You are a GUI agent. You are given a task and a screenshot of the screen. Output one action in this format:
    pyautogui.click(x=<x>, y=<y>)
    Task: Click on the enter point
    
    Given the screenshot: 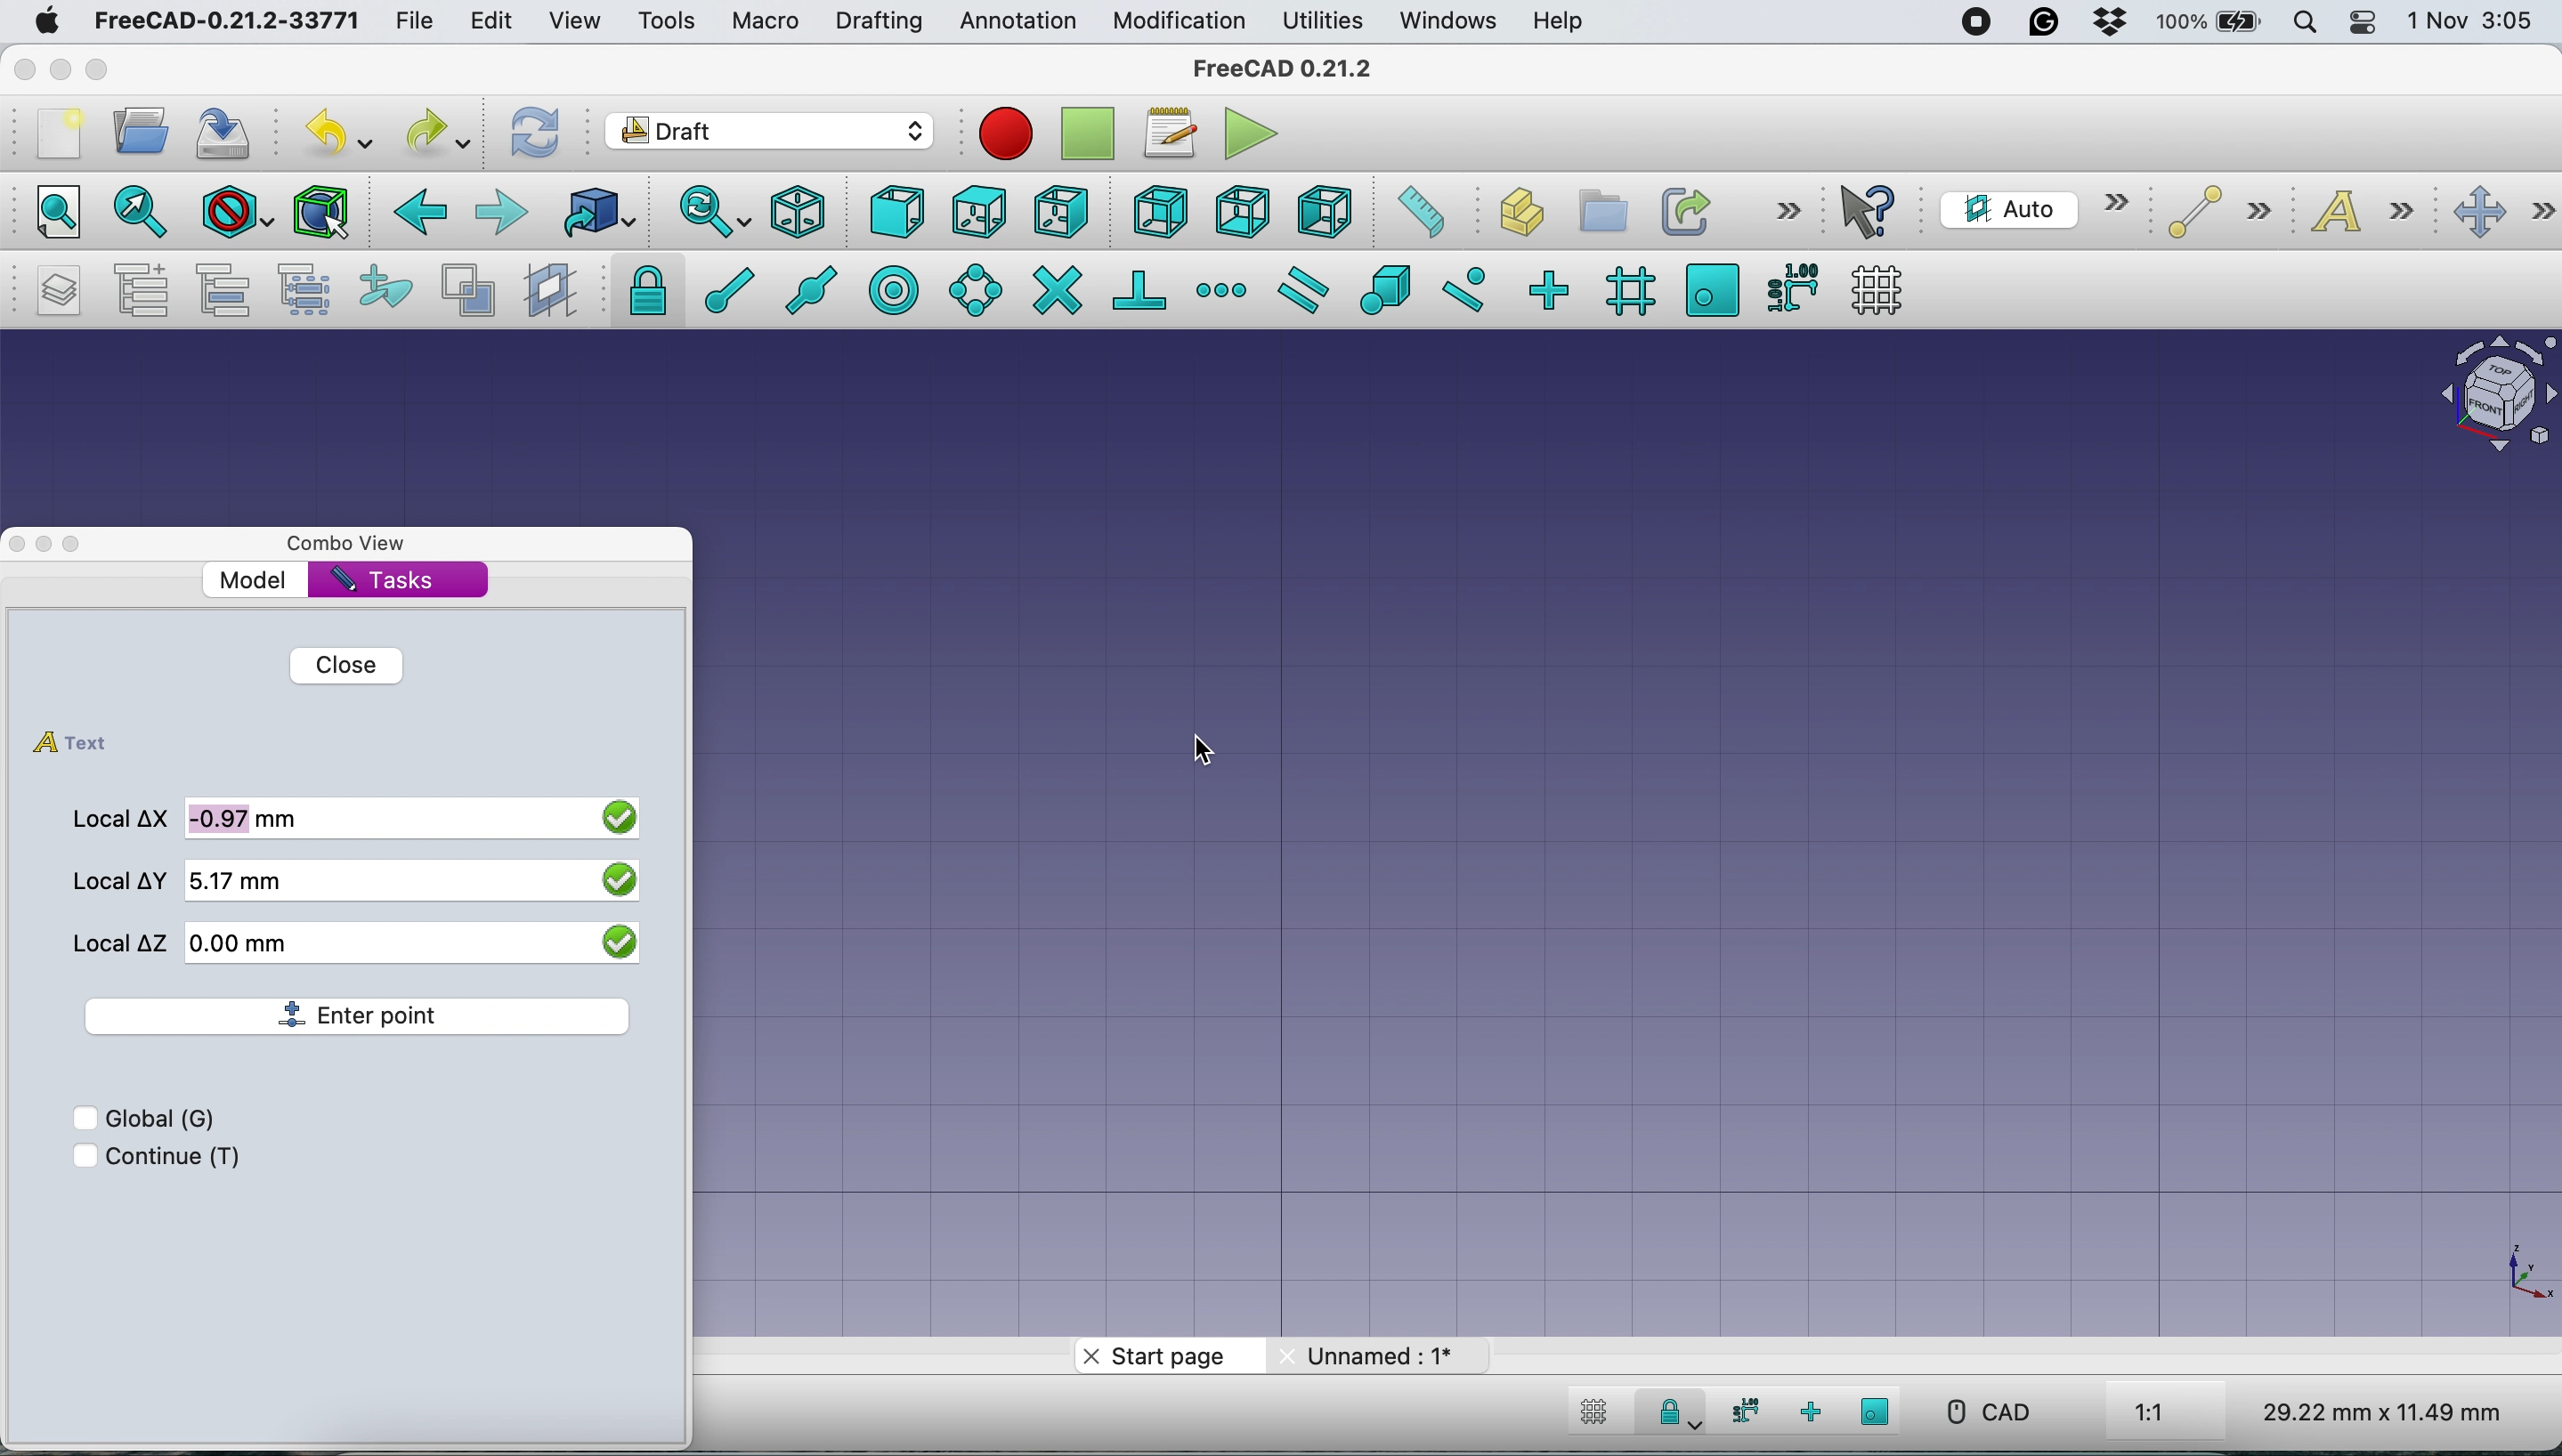 What is the action you would take?
    pyautogui.click(x=359, y=1017)
    